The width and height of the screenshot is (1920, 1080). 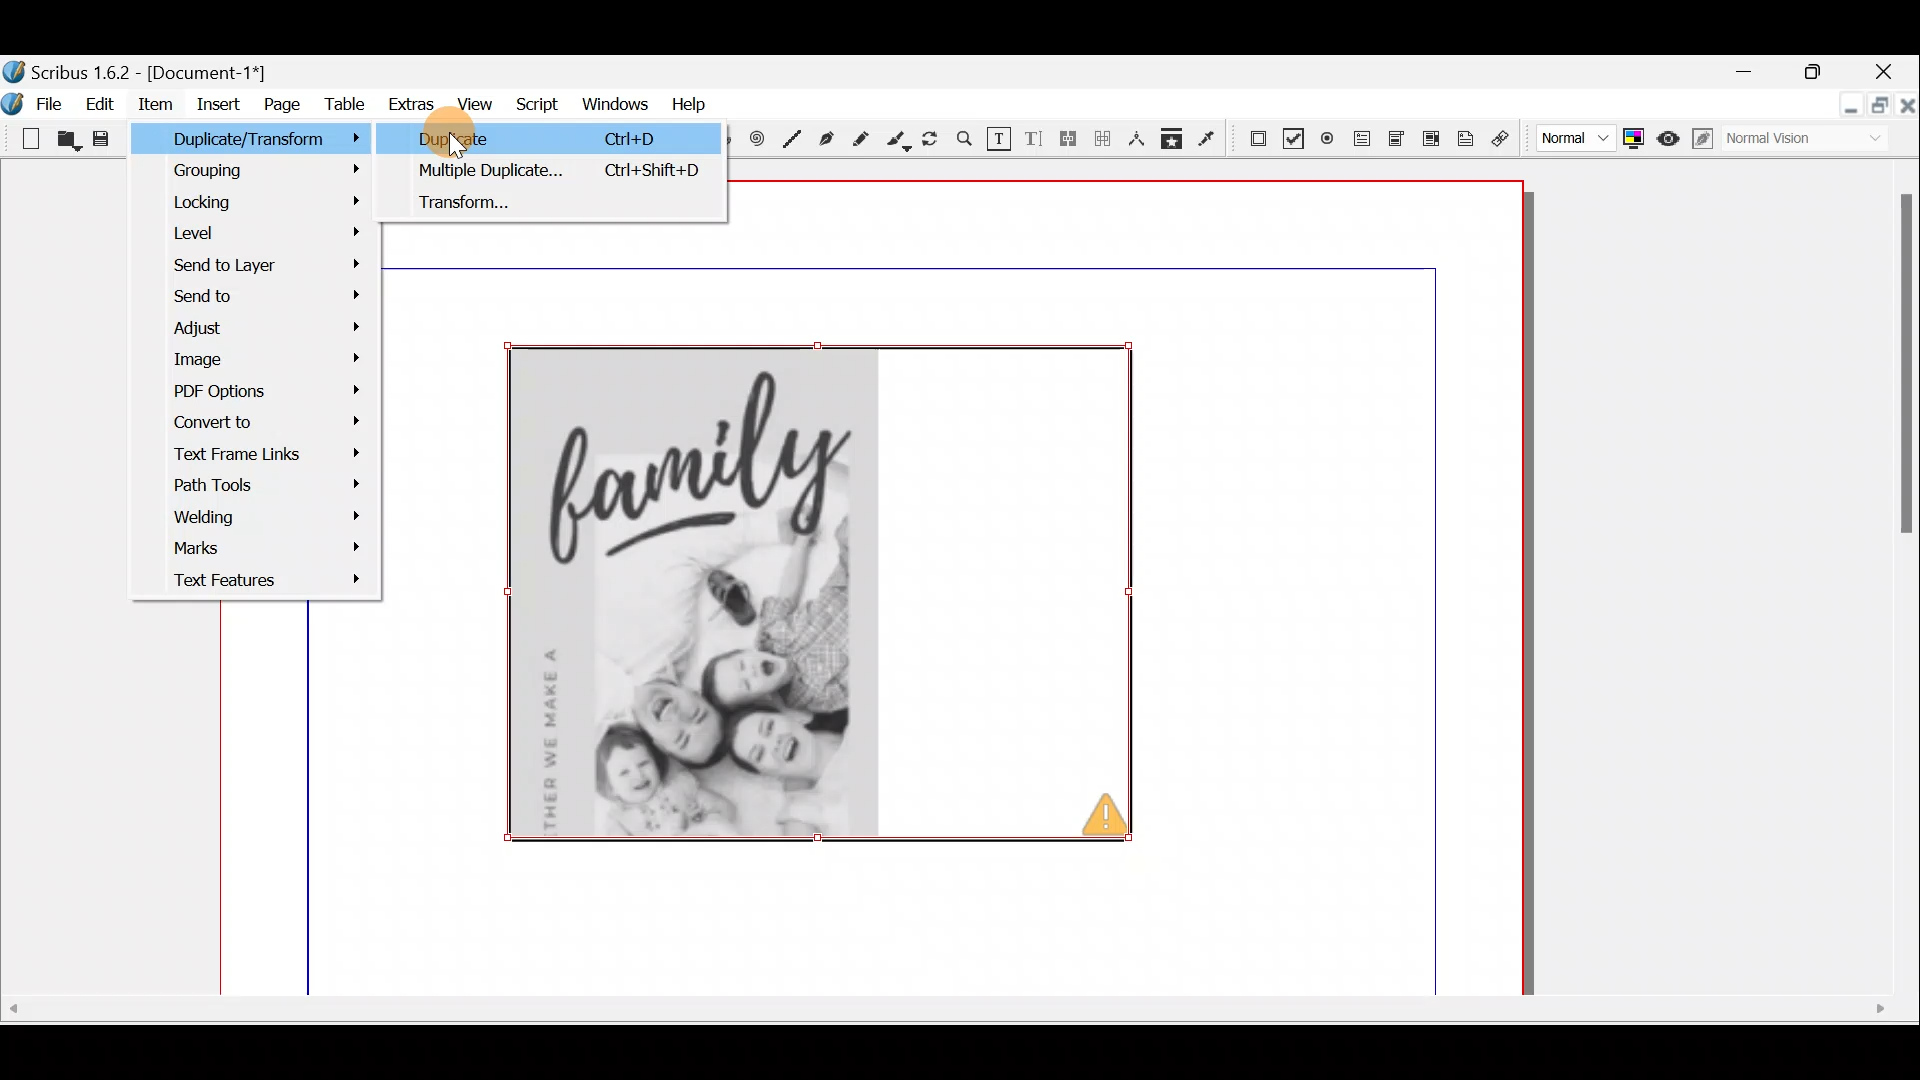 I want to click on Text frame links, so click(x=263, y=457).